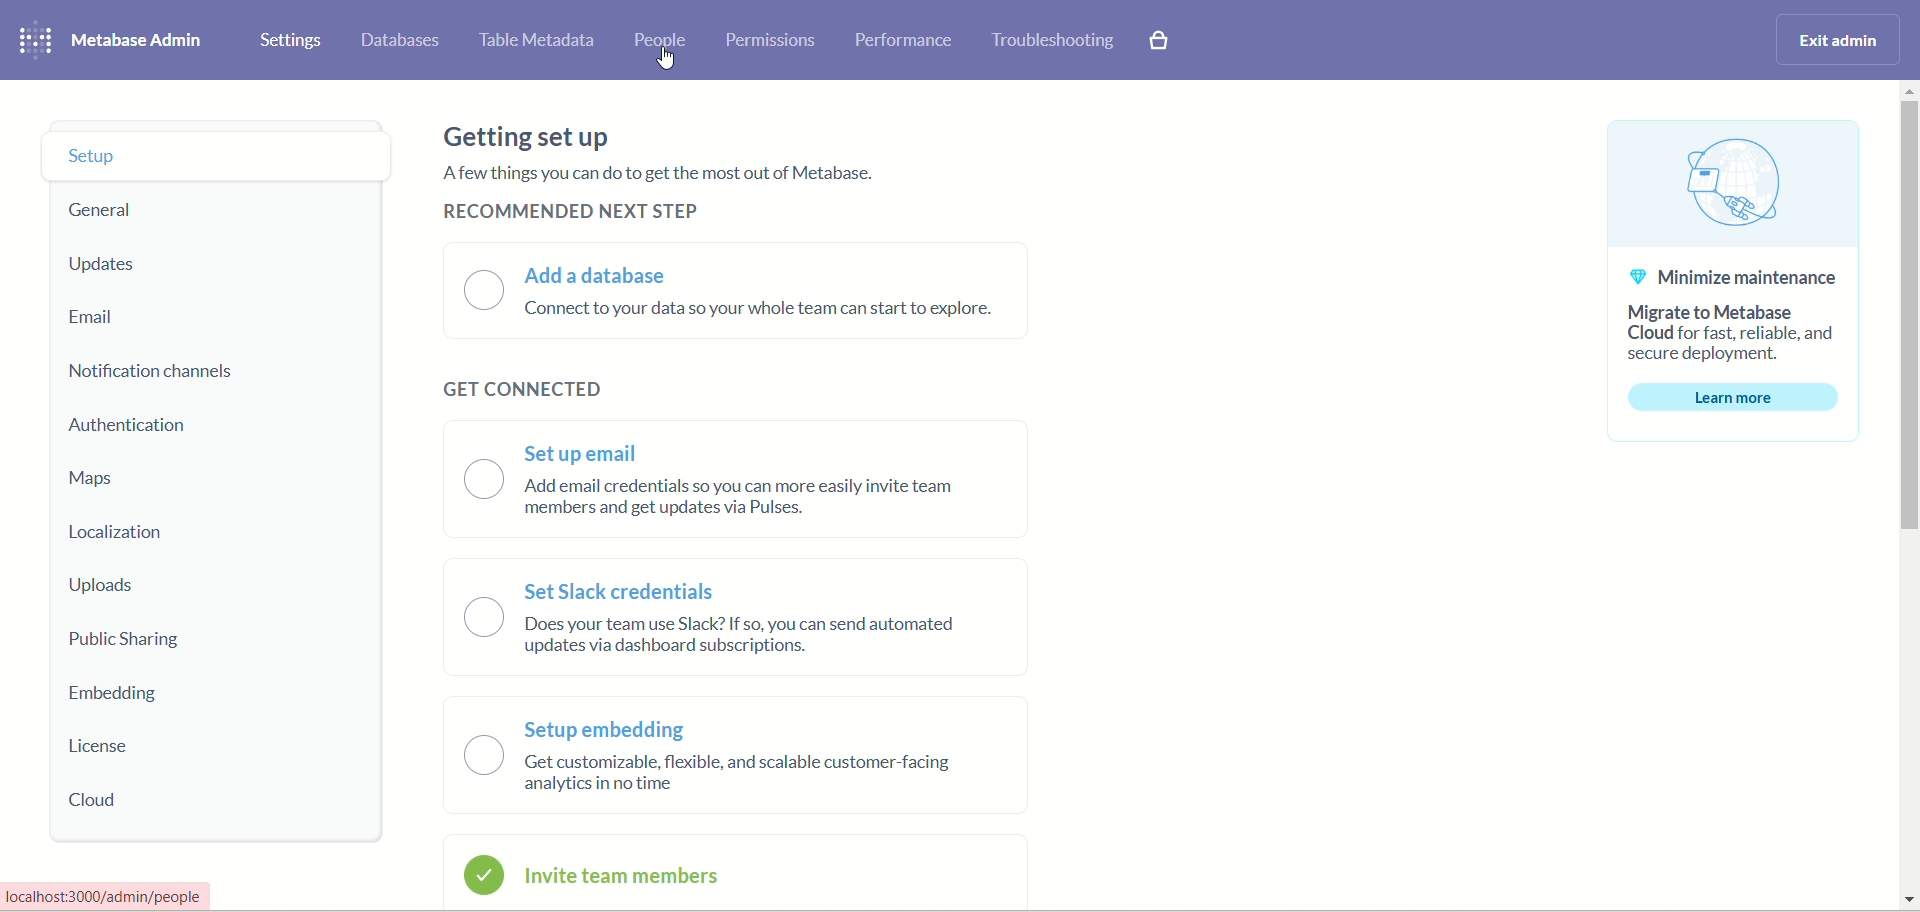 The width and height of the screenshot is (1920, 912). Describe the element at coordinates (1840, 37) in the screenshot. I see `exit admin` at that location.